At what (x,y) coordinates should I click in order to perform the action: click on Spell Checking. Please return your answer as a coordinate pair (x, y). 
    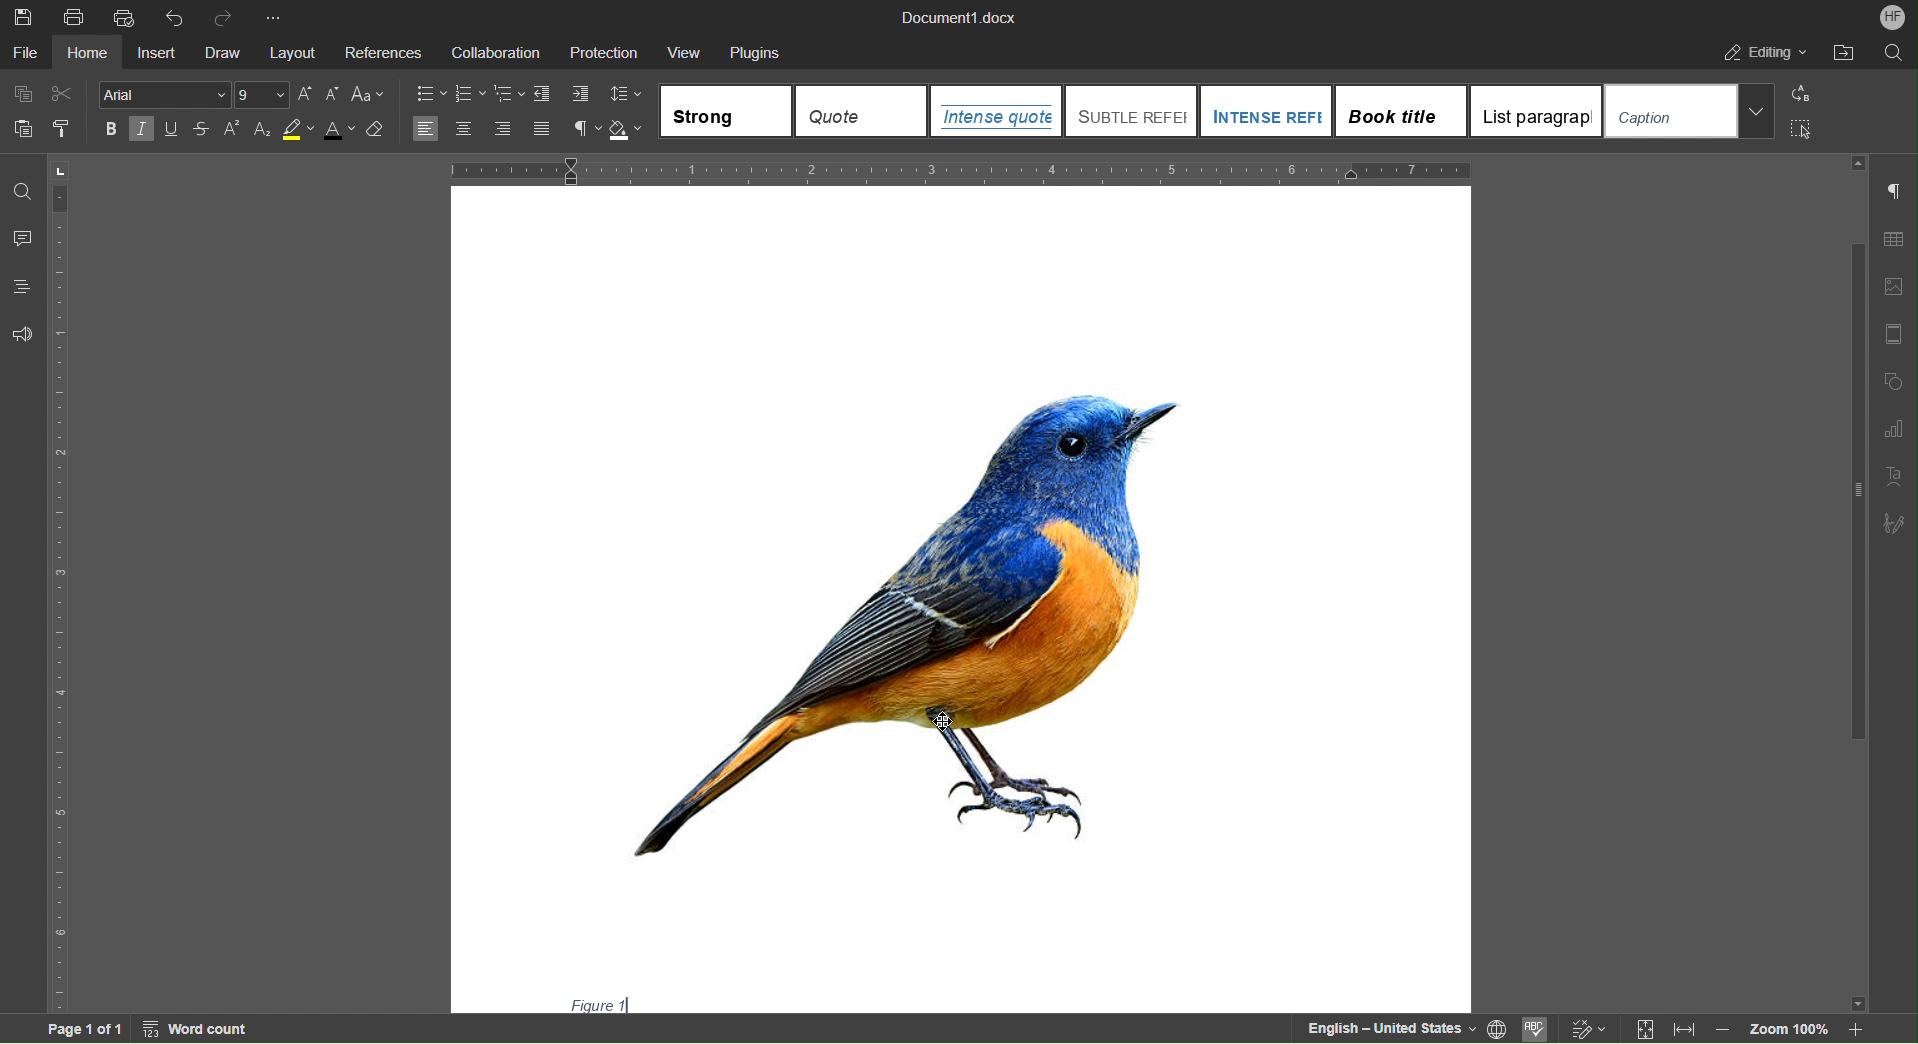
    Looking at the image, I should click on (1539, 1027).